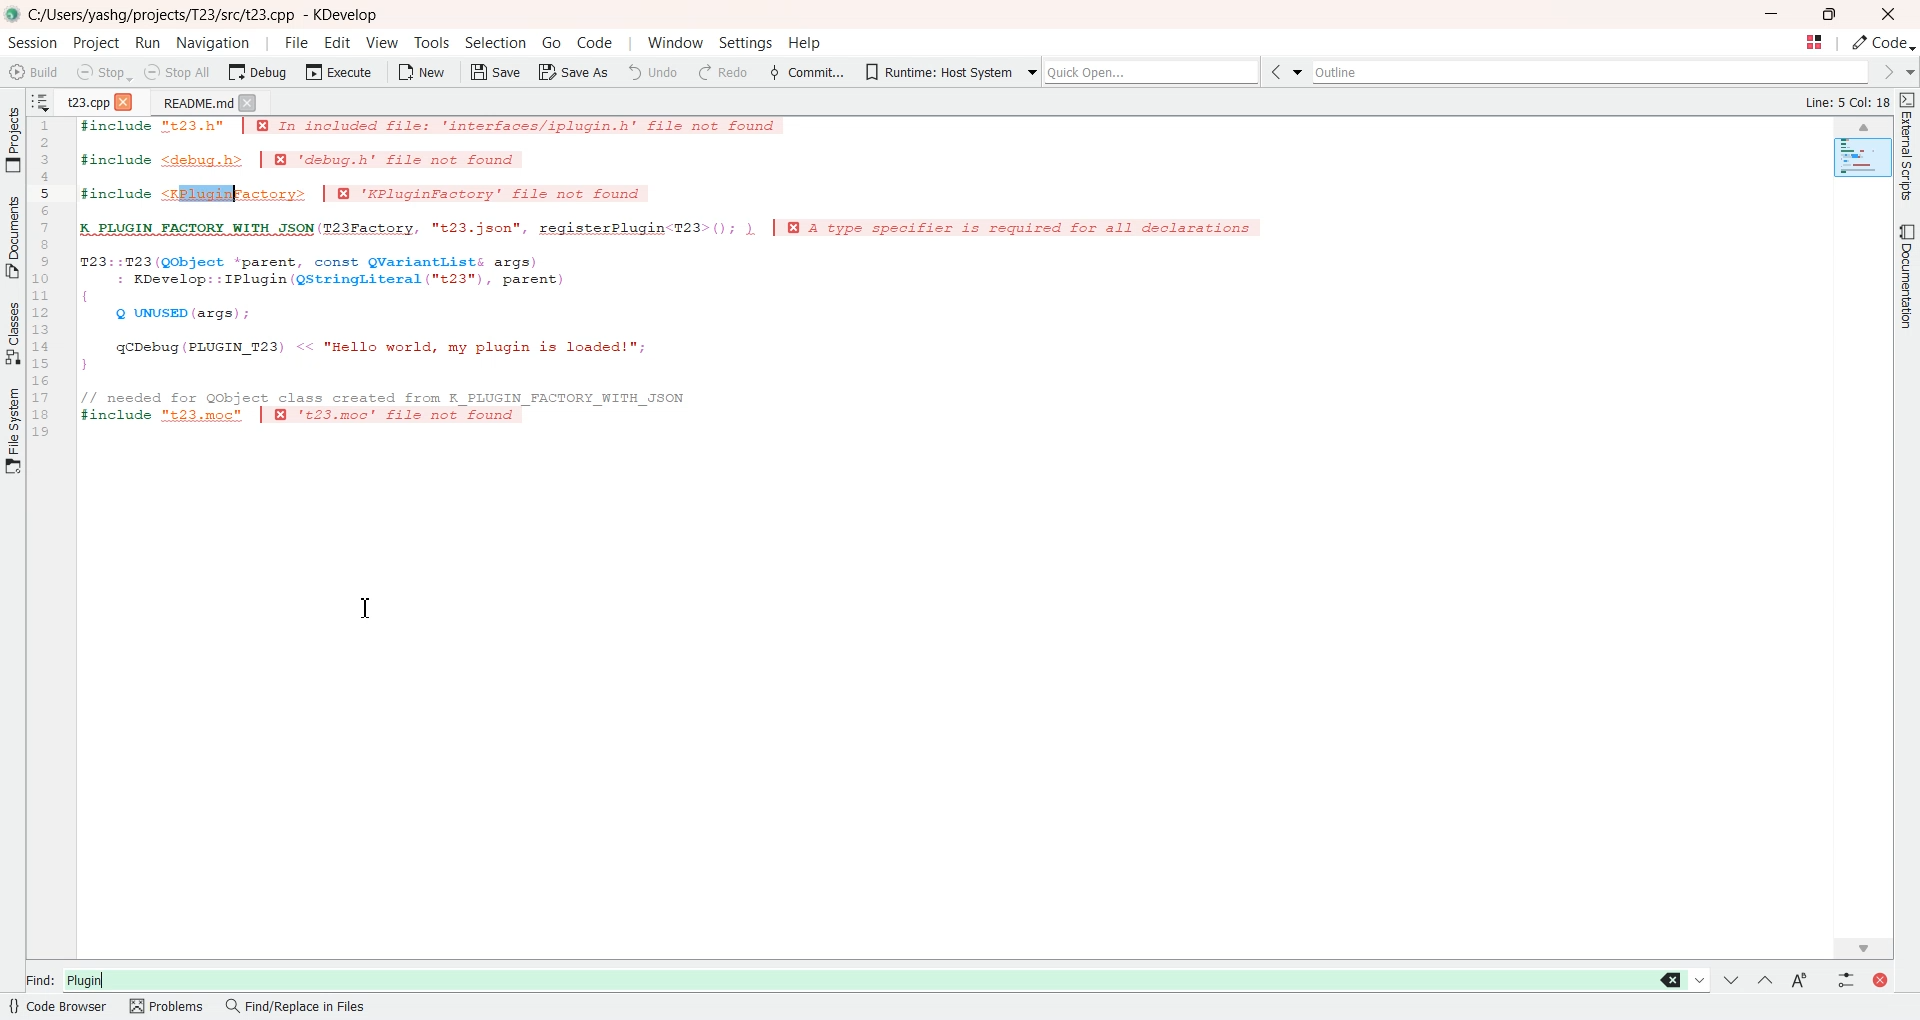 This screenshot has height=1020, width=1920. I want to click on File, so click(296, 42).